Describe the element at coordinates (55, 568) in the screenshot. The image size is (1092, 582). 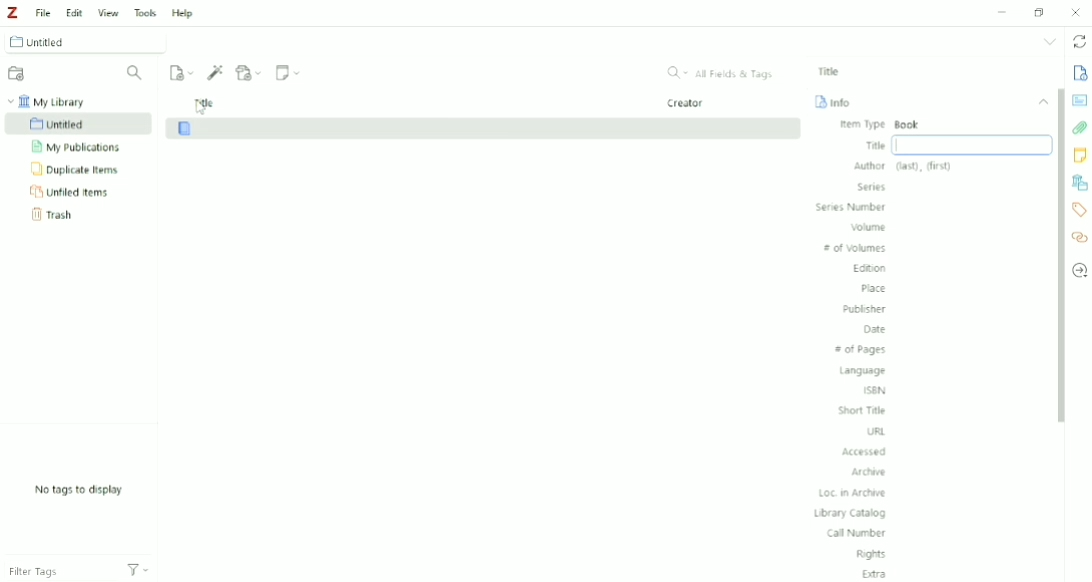
I see `Filter Tags` at that location.